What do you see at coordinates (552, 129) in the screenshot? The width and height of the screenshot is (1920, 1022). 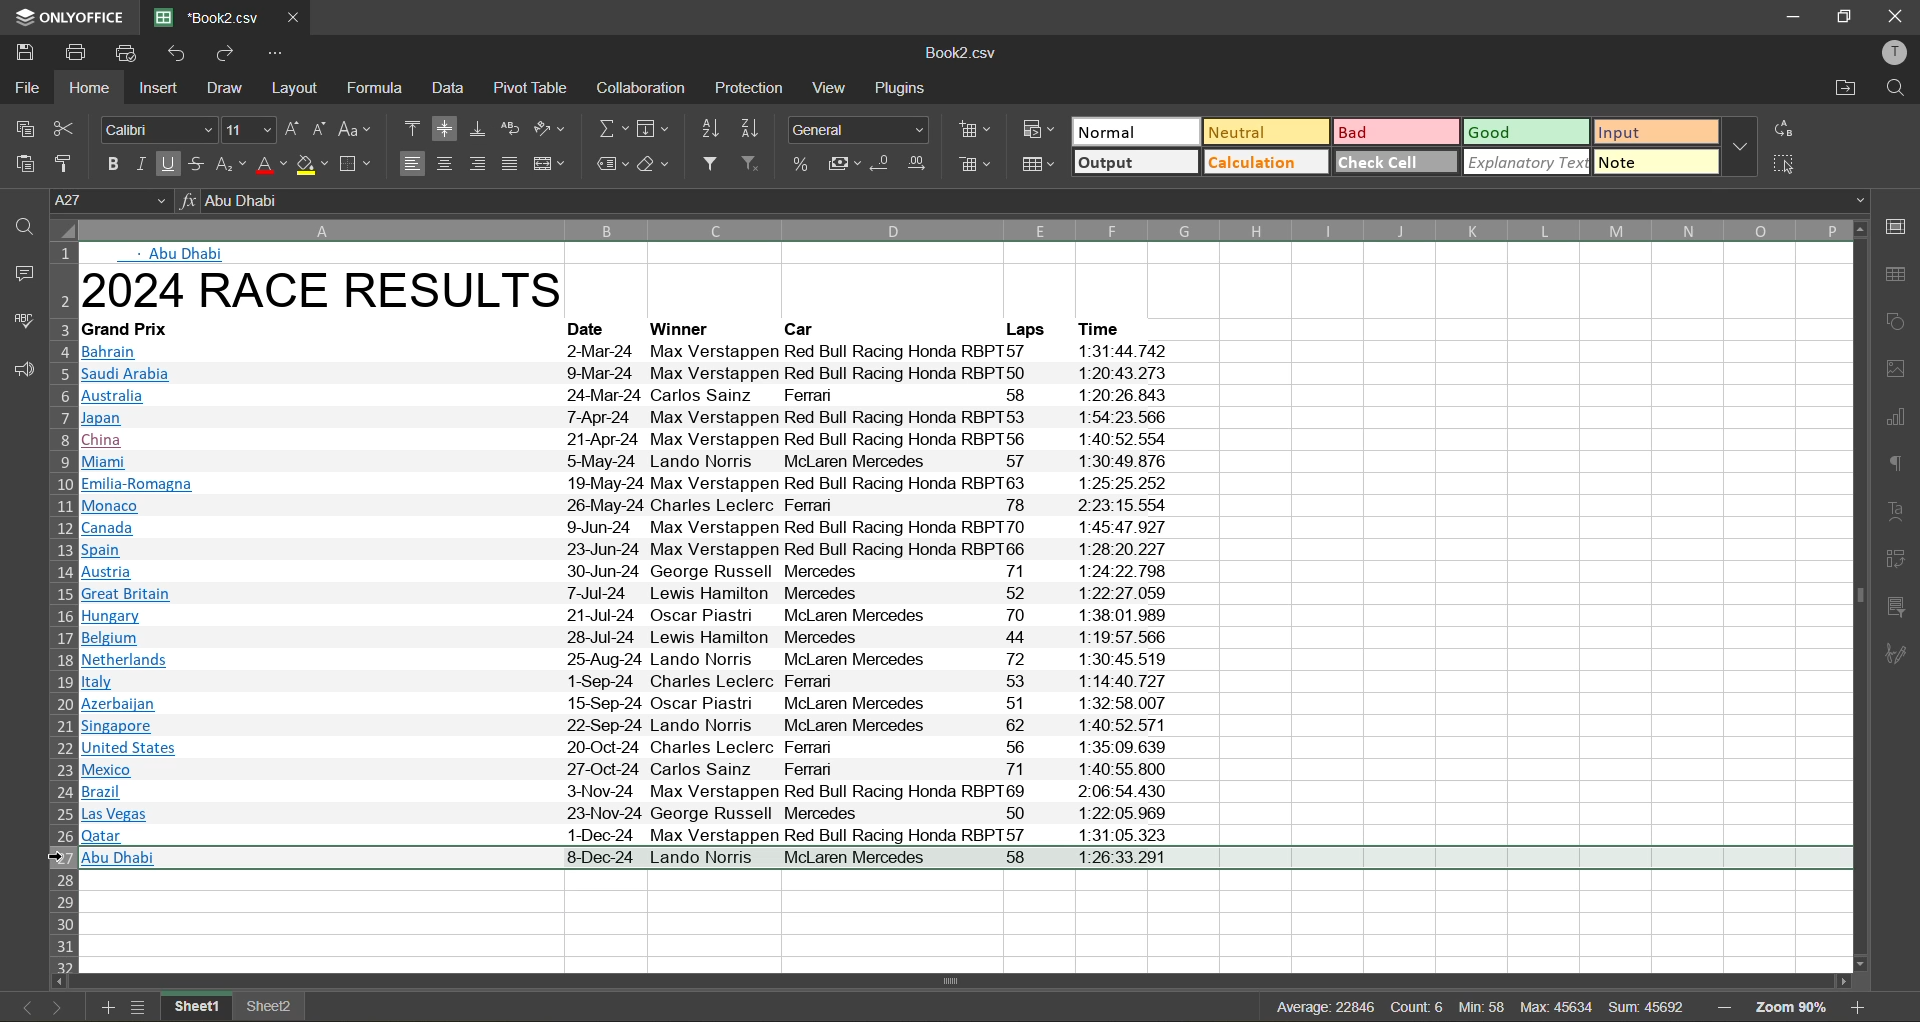 I see `orientation` at bounding box center [552, 129].